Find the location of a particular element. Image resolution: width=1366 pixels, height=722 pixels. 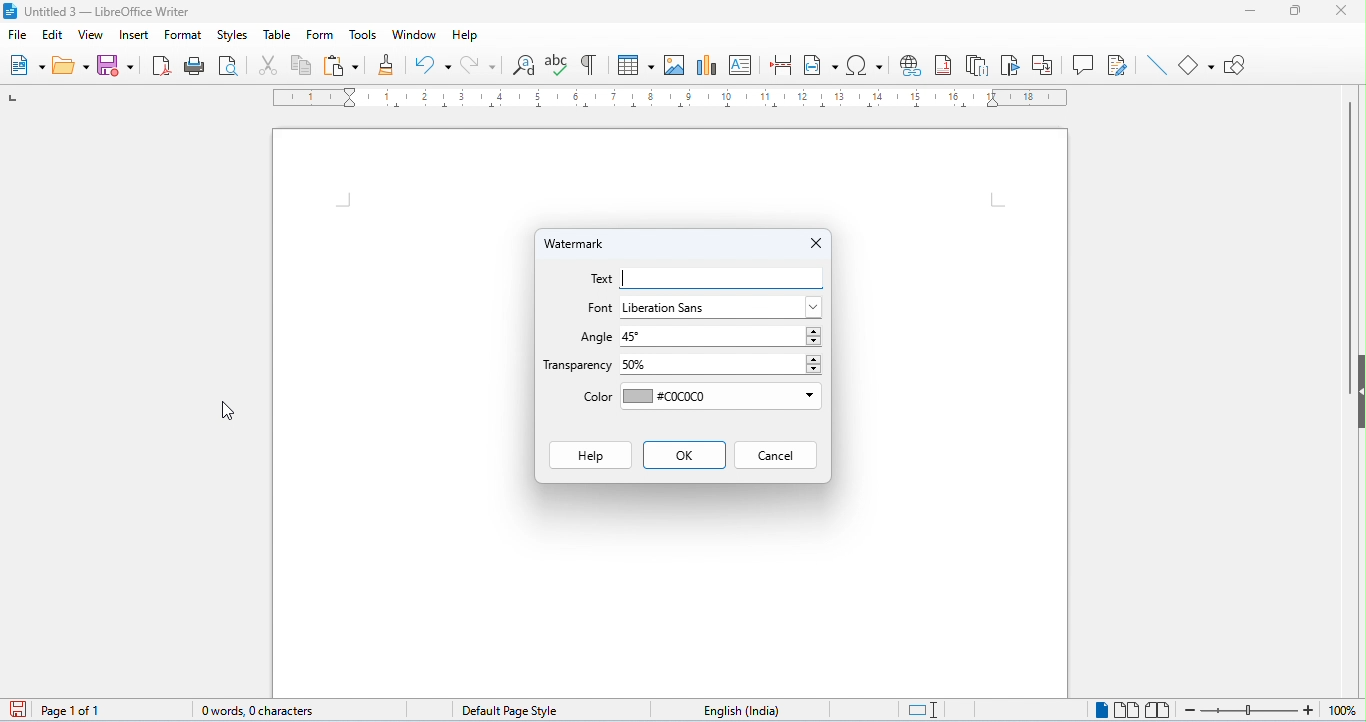

standard selection is located at coordinates (924, 711).